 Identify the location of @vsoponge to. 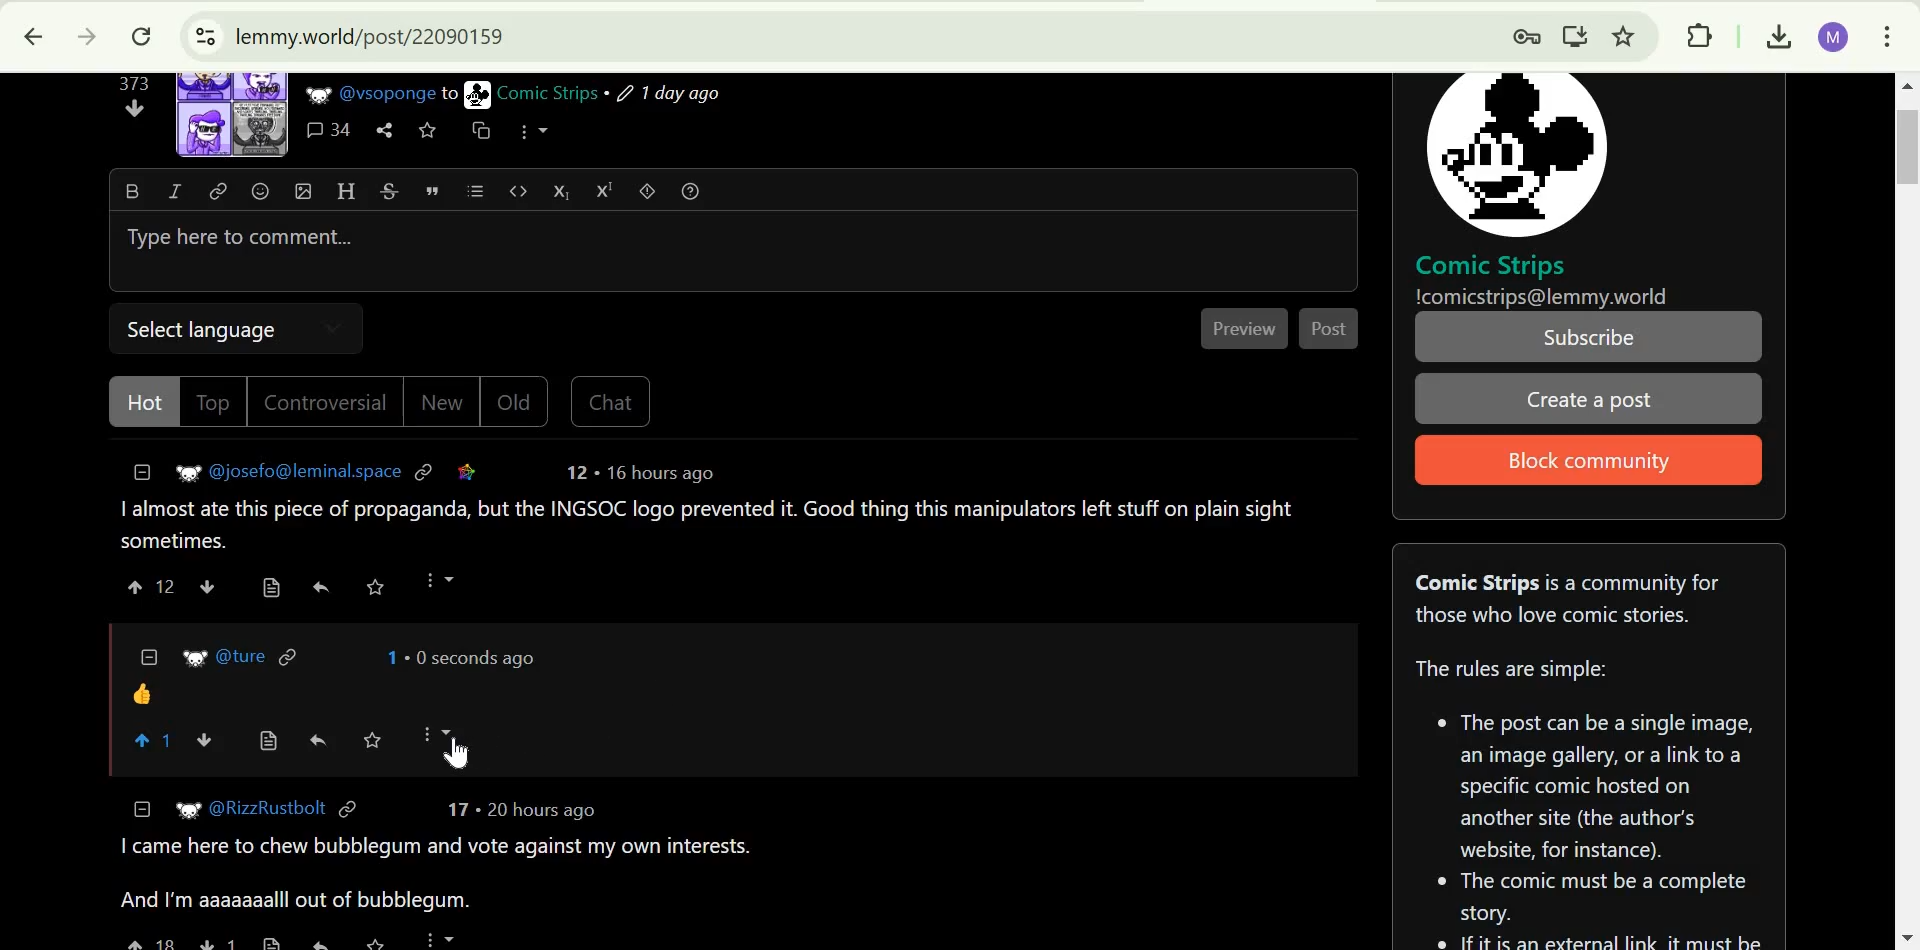
(399, 93).